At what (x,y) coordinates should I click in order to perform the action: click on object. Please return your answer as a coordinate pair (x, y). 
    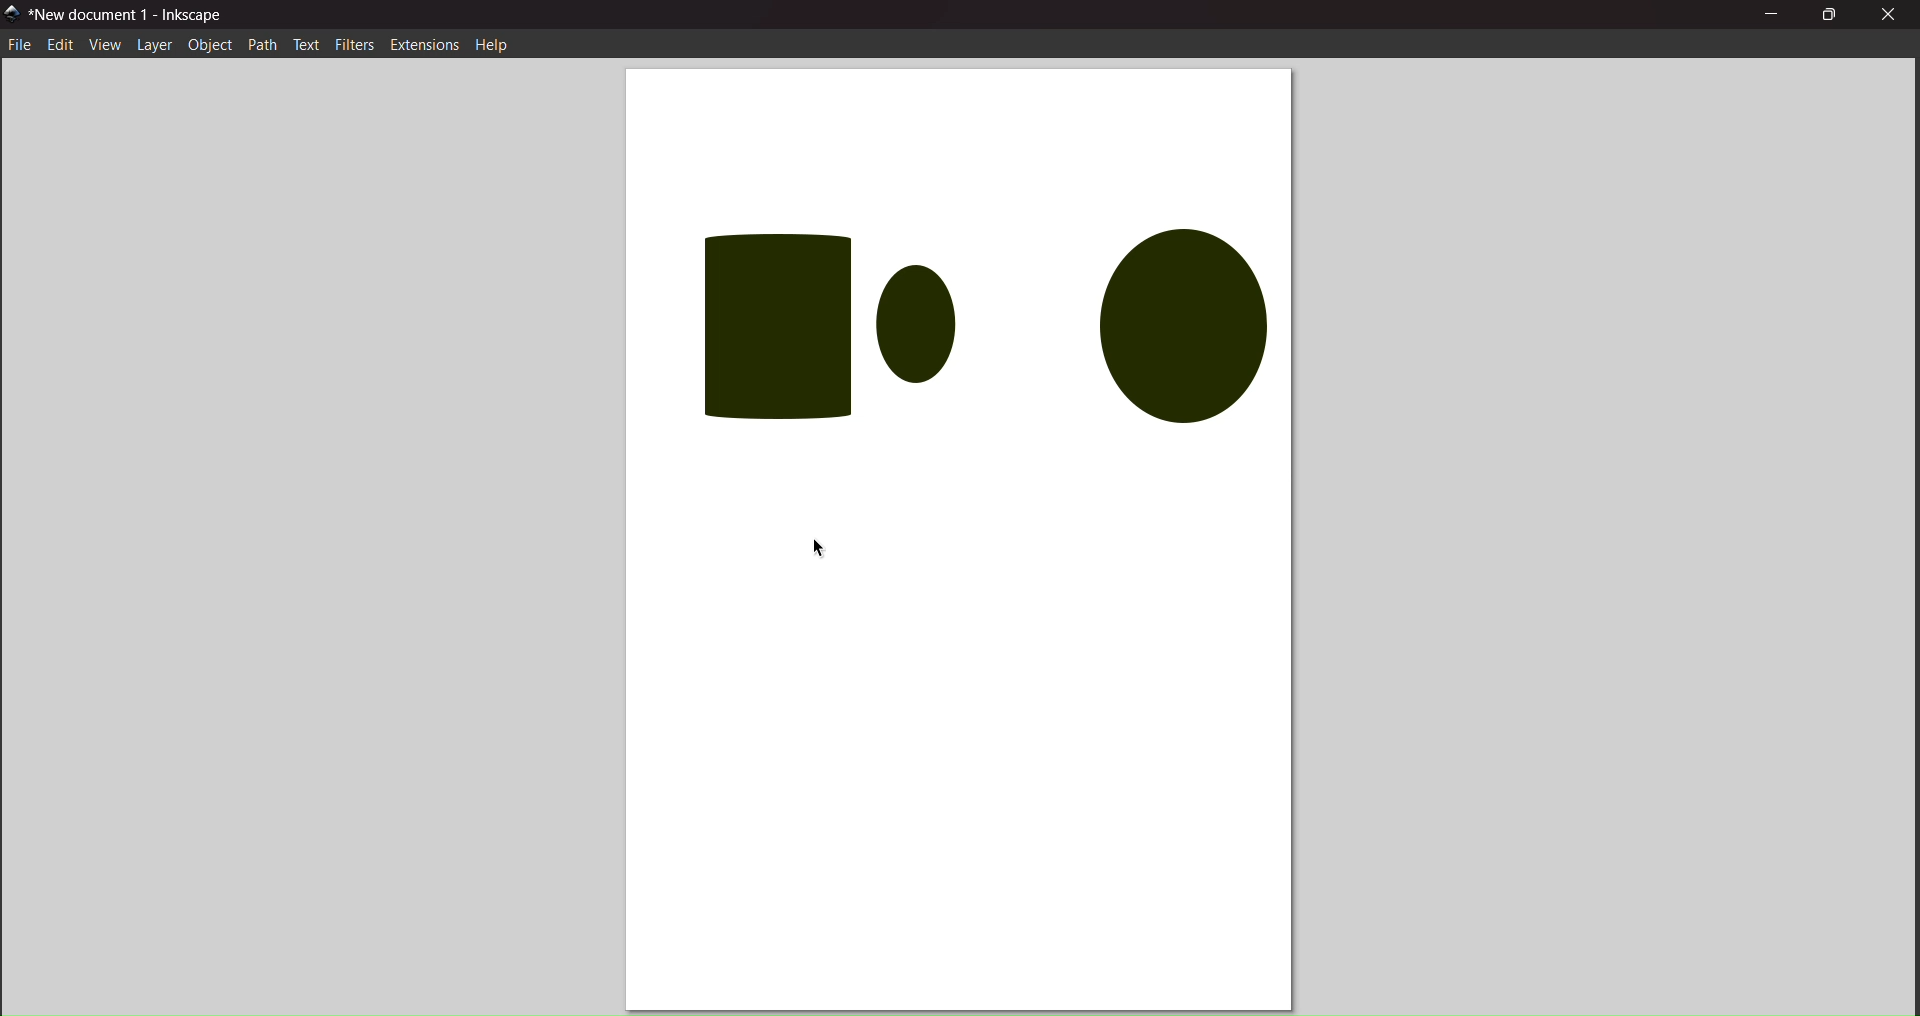
    Looking at the image, I should click on (210, 45).